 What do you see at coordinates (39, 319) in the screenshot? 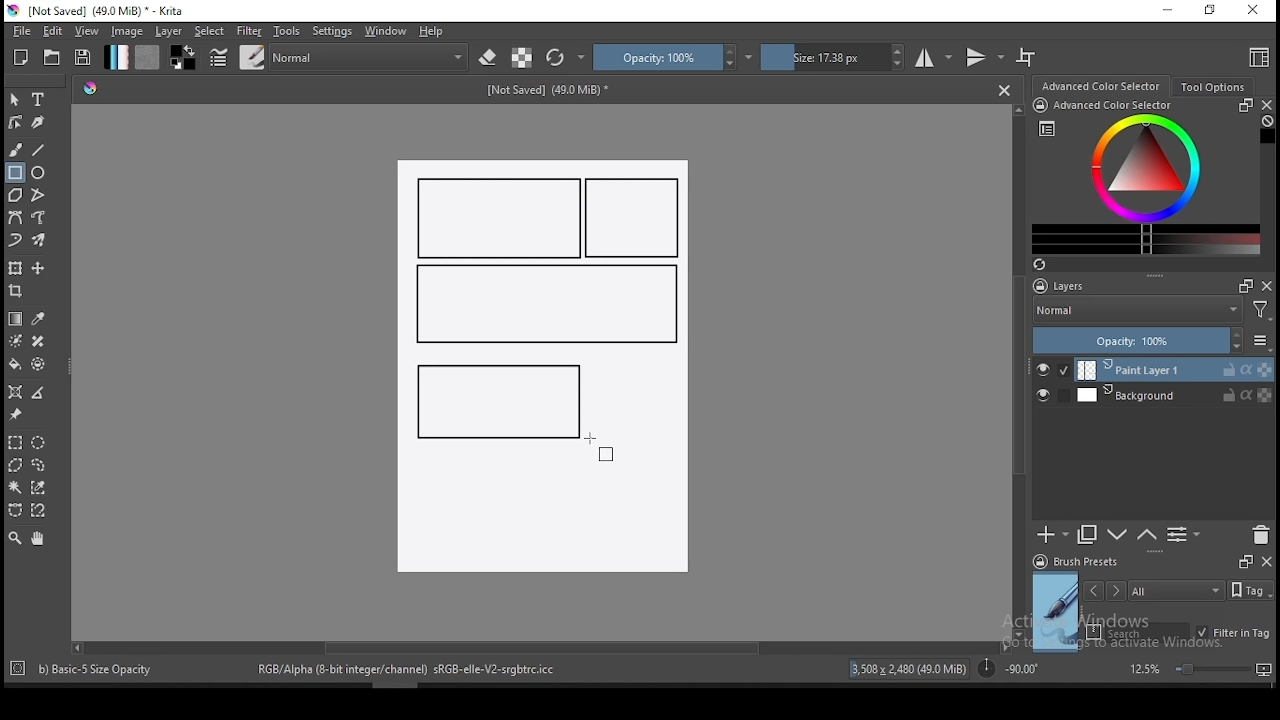
I see `pick a color from image and current layer` at bounding box center [39, 319].